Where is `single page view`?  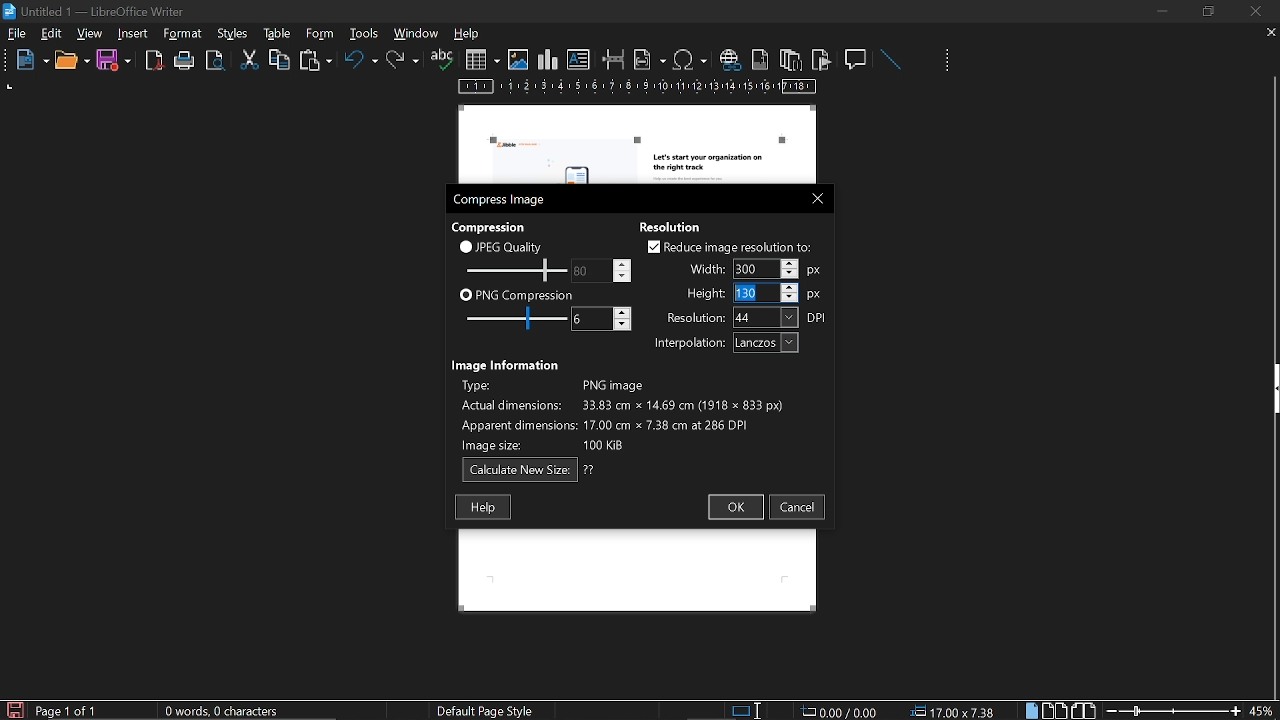
single page view is located at coordinates (1034, 710).